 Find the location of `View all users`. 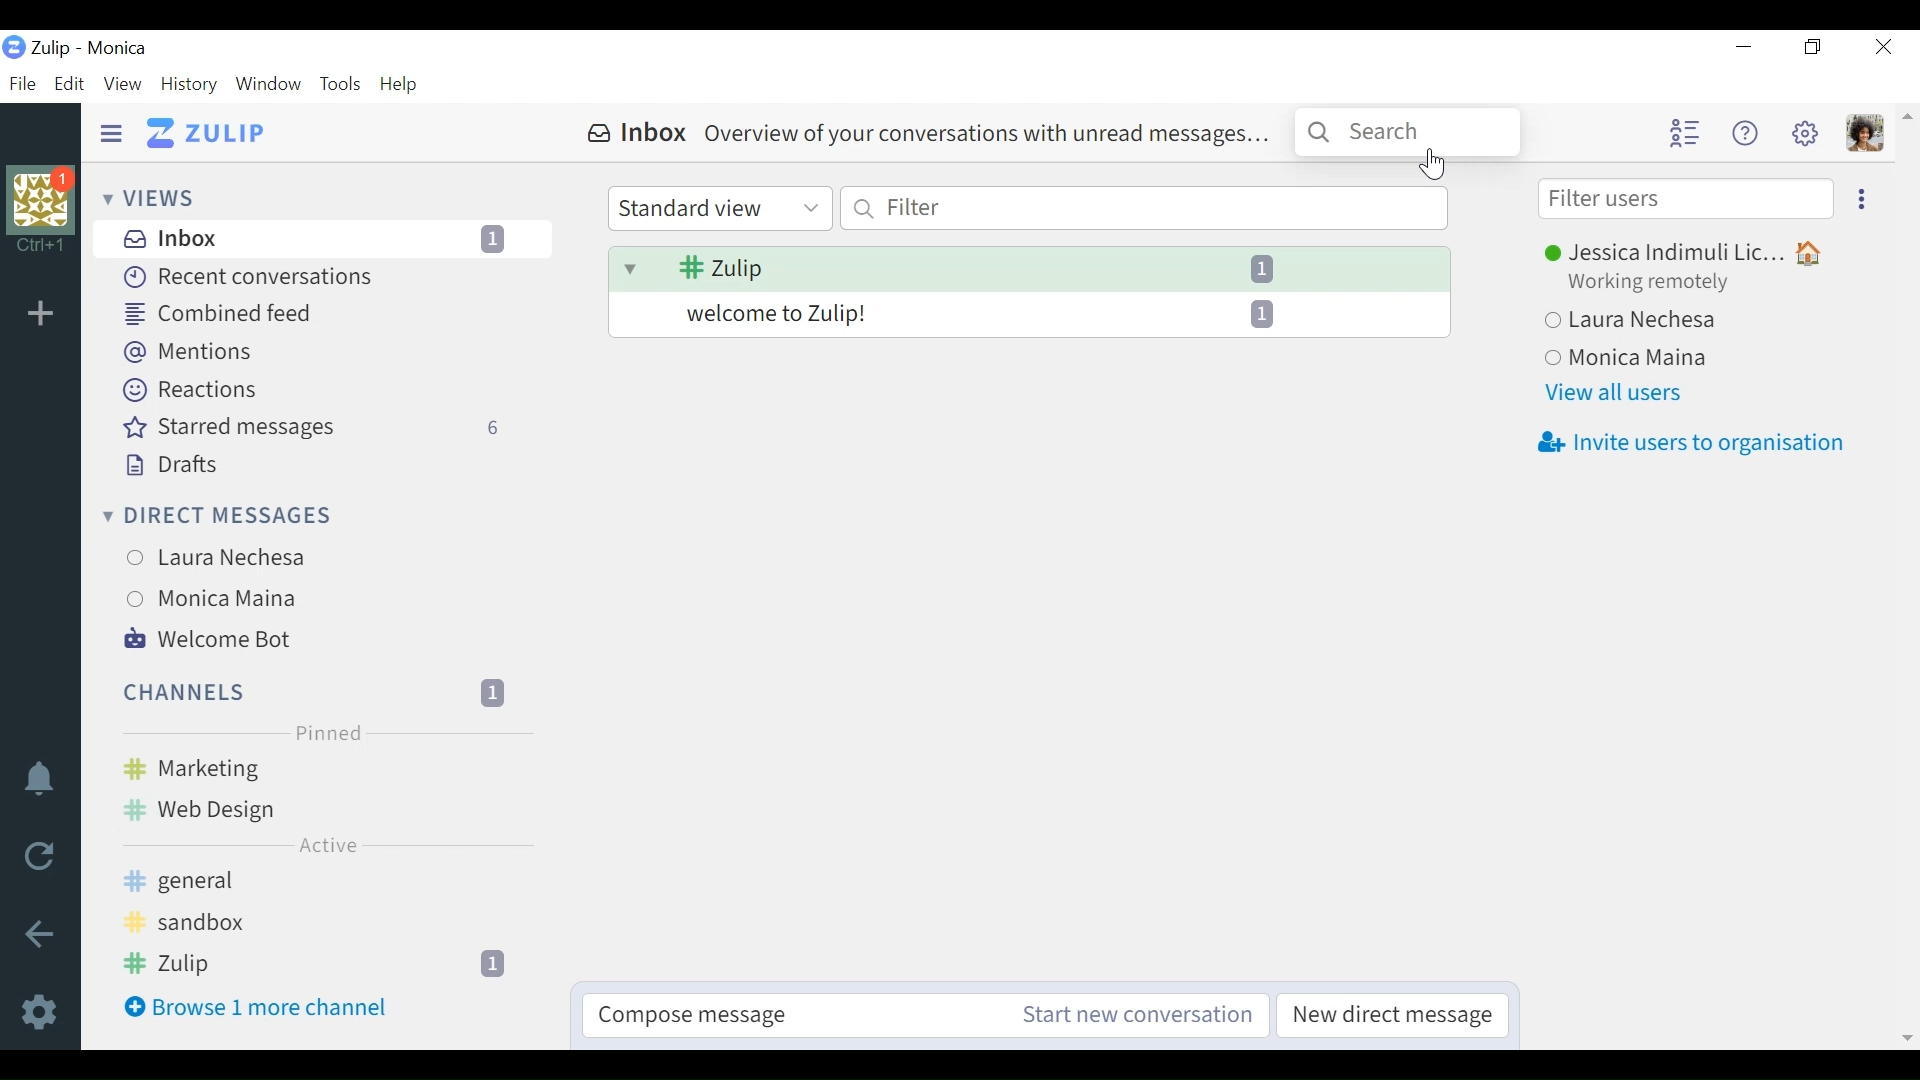

View all users is located at coordinates (1628, 393).